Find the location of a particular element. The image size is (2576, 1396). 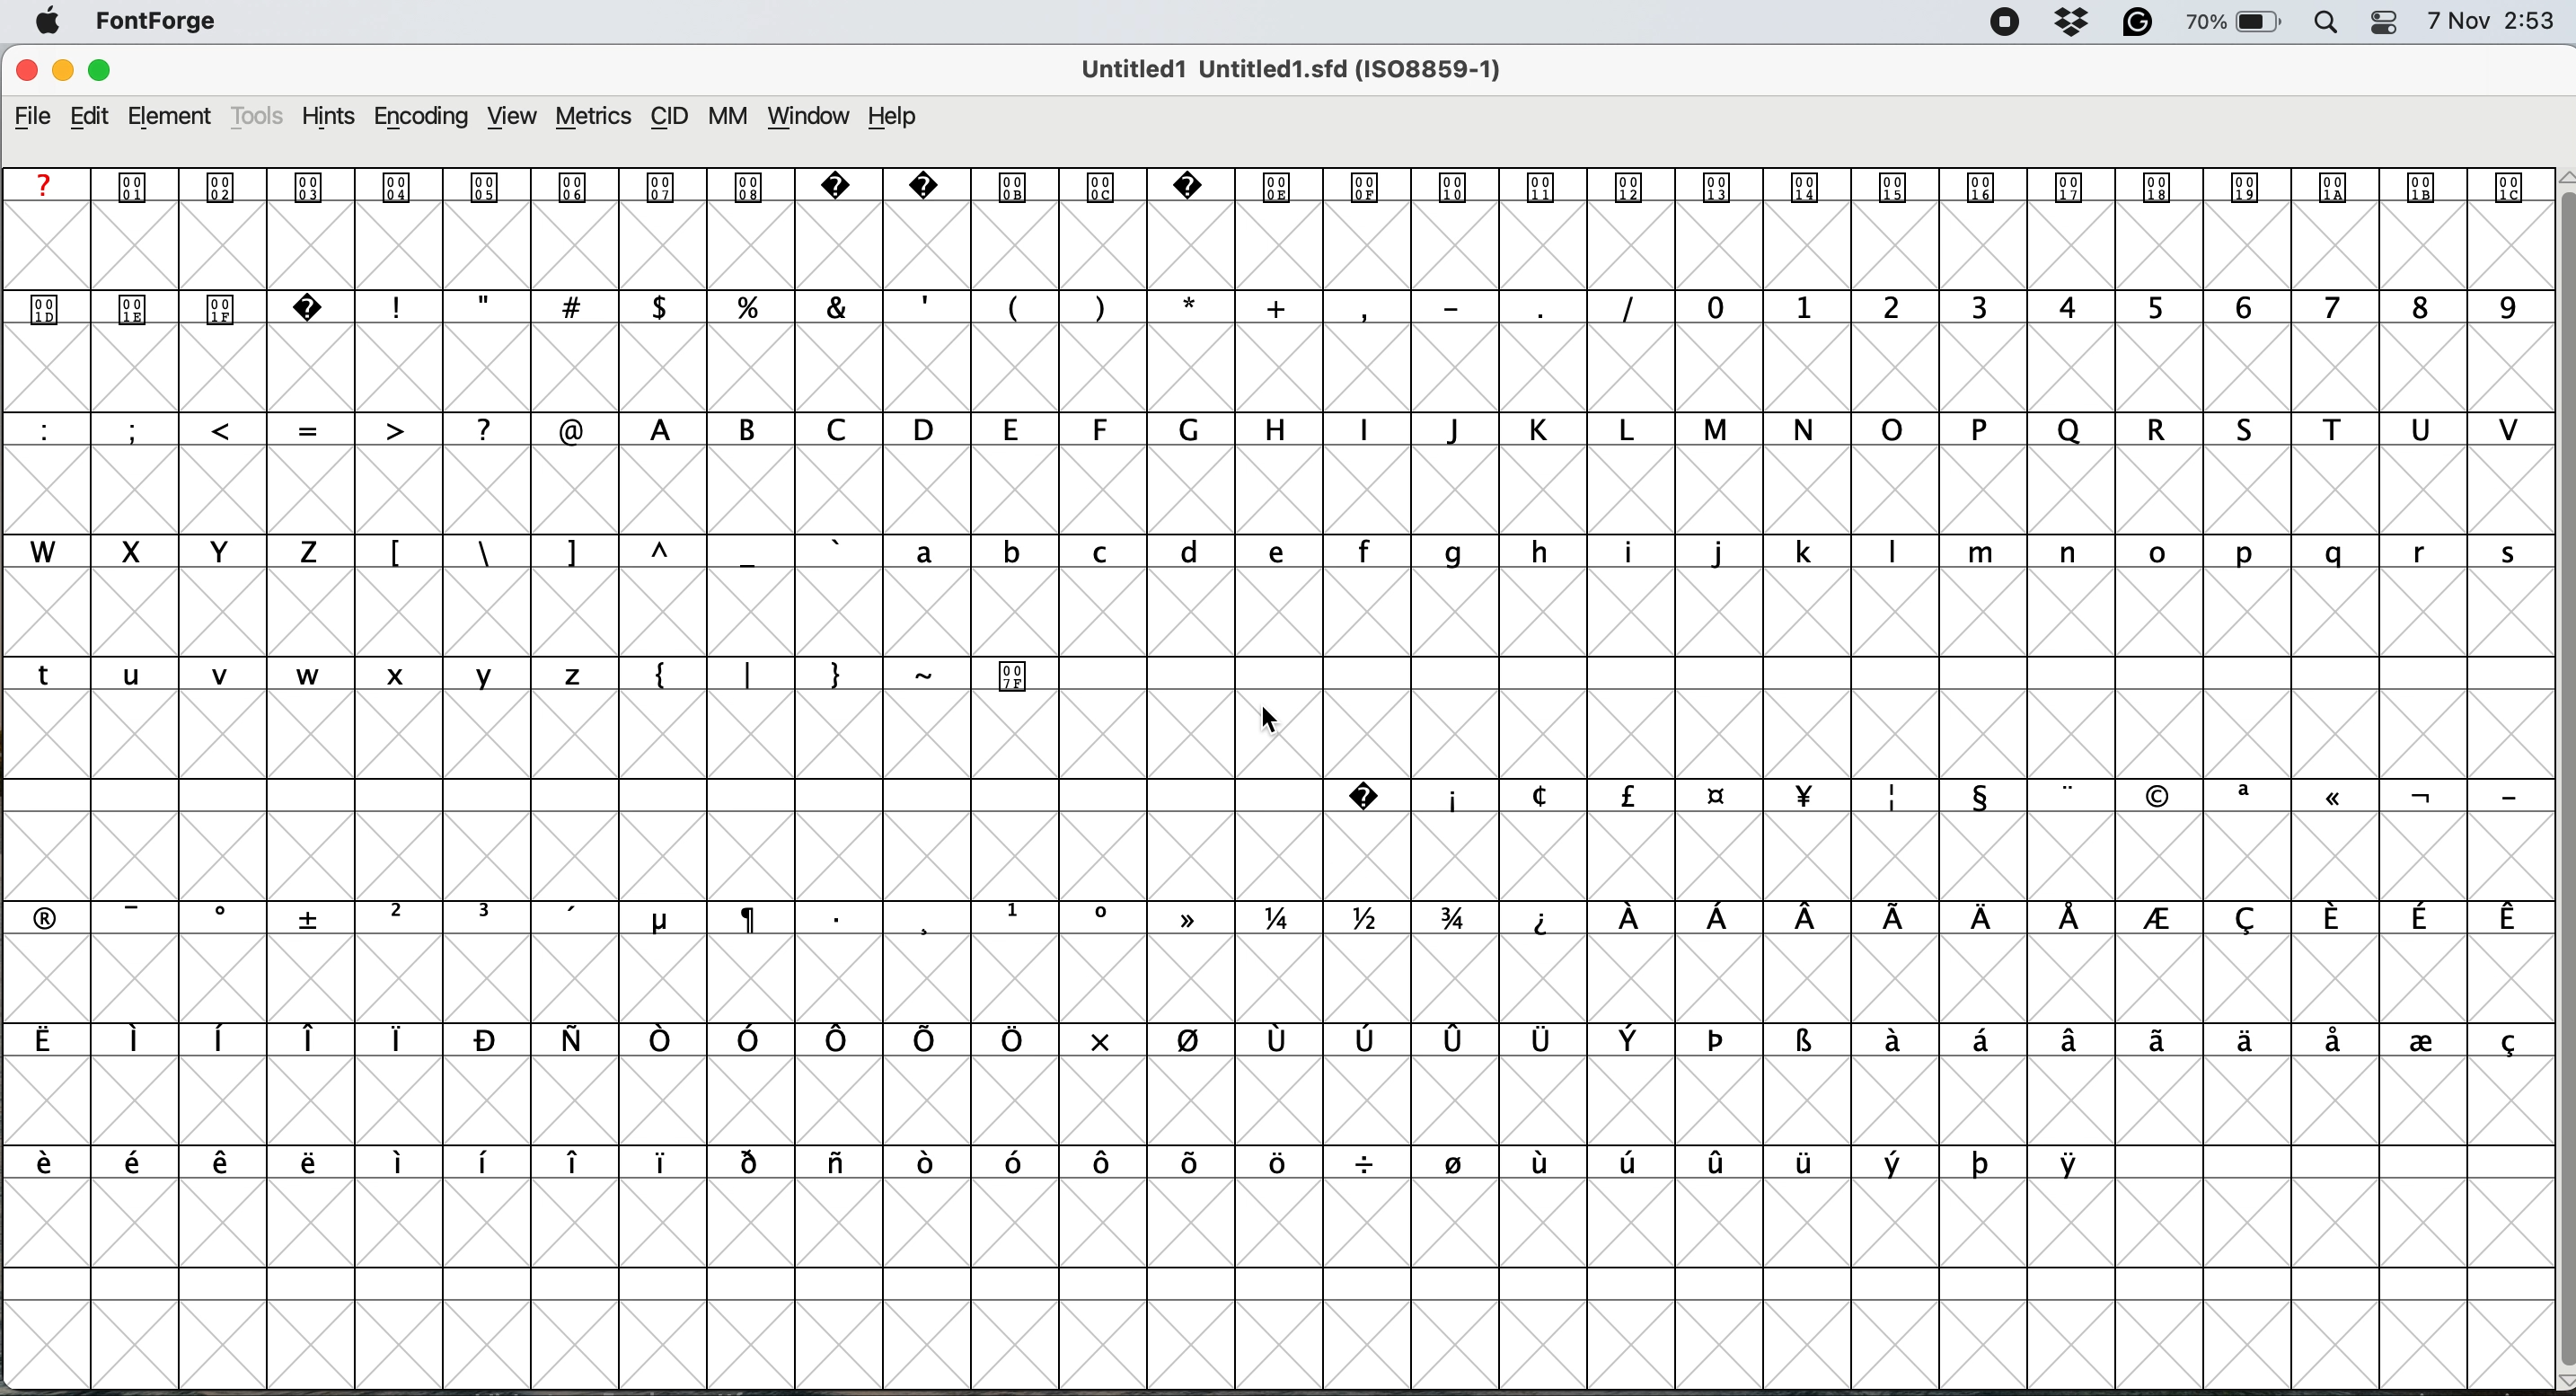

special icons is located at coordinates (1271, 186).